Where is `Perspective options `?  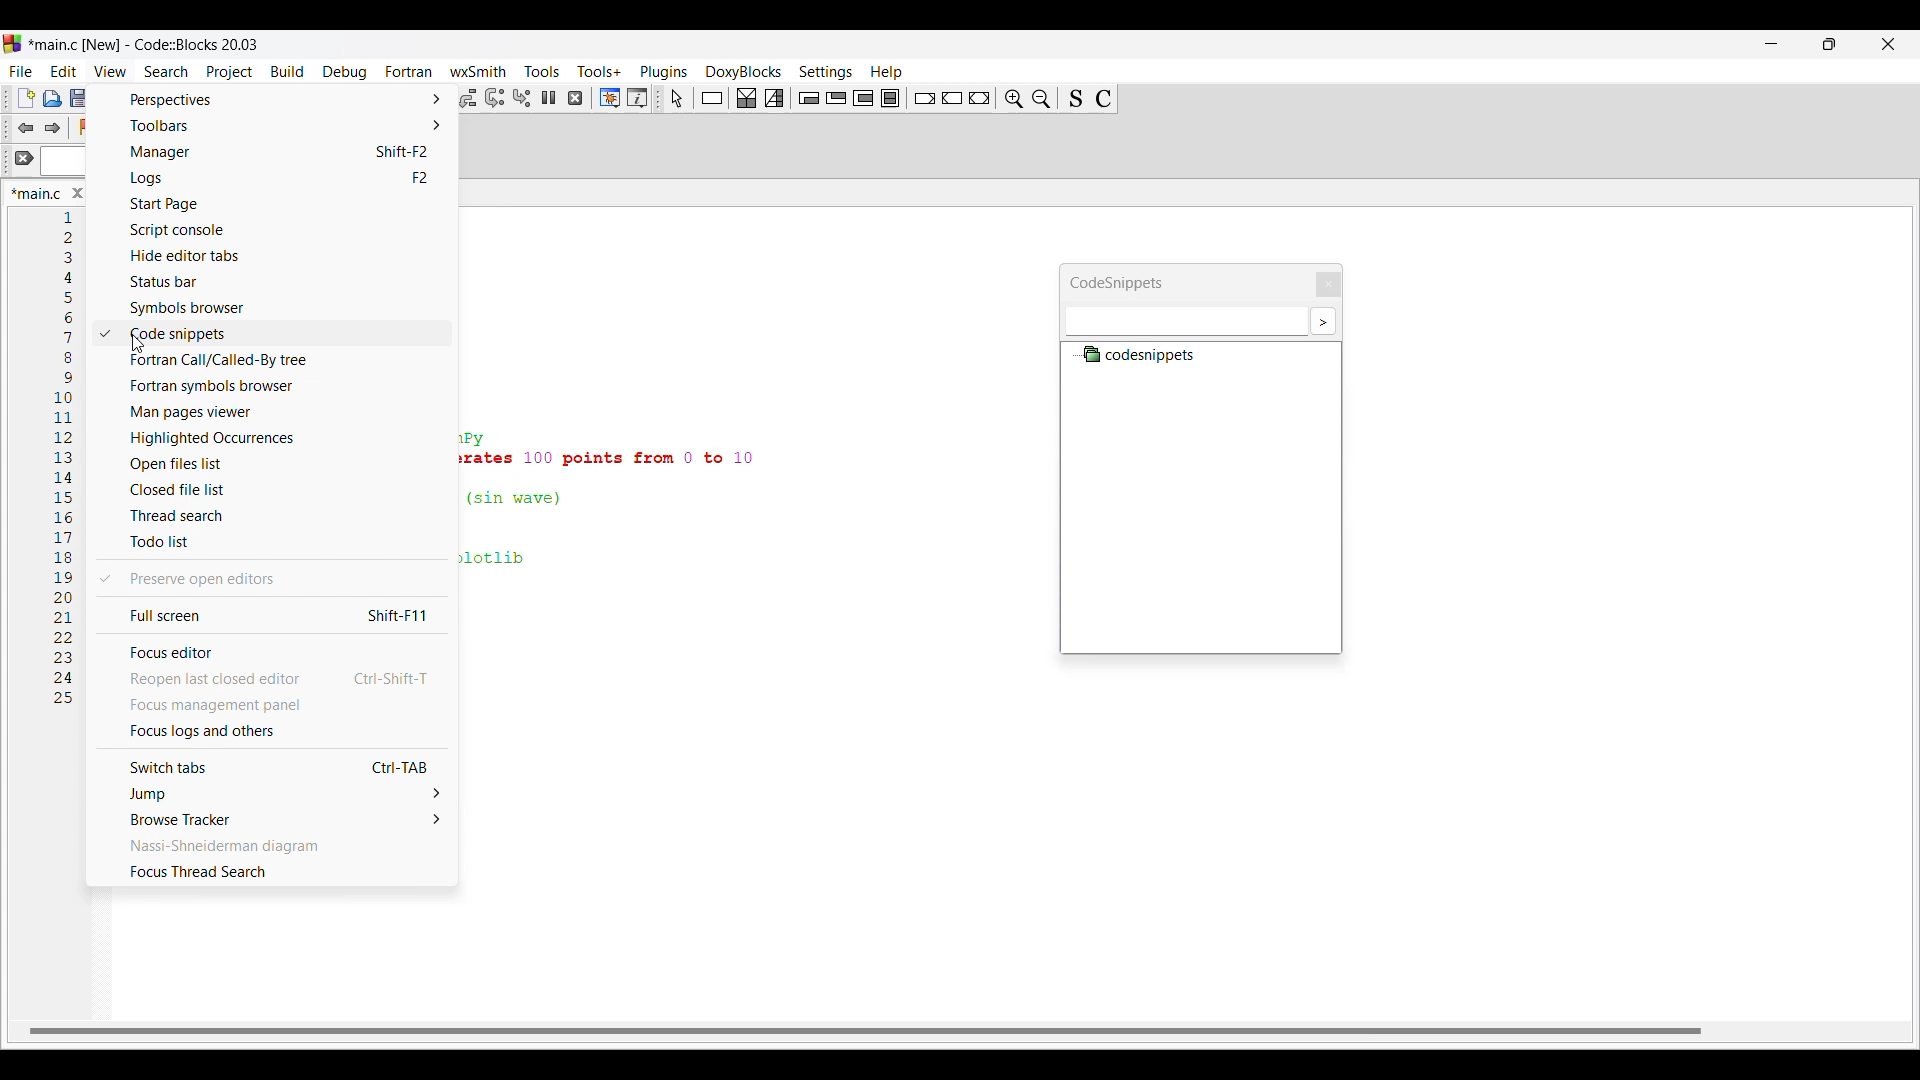
Perspective options  is located at coordinates (272, 100).